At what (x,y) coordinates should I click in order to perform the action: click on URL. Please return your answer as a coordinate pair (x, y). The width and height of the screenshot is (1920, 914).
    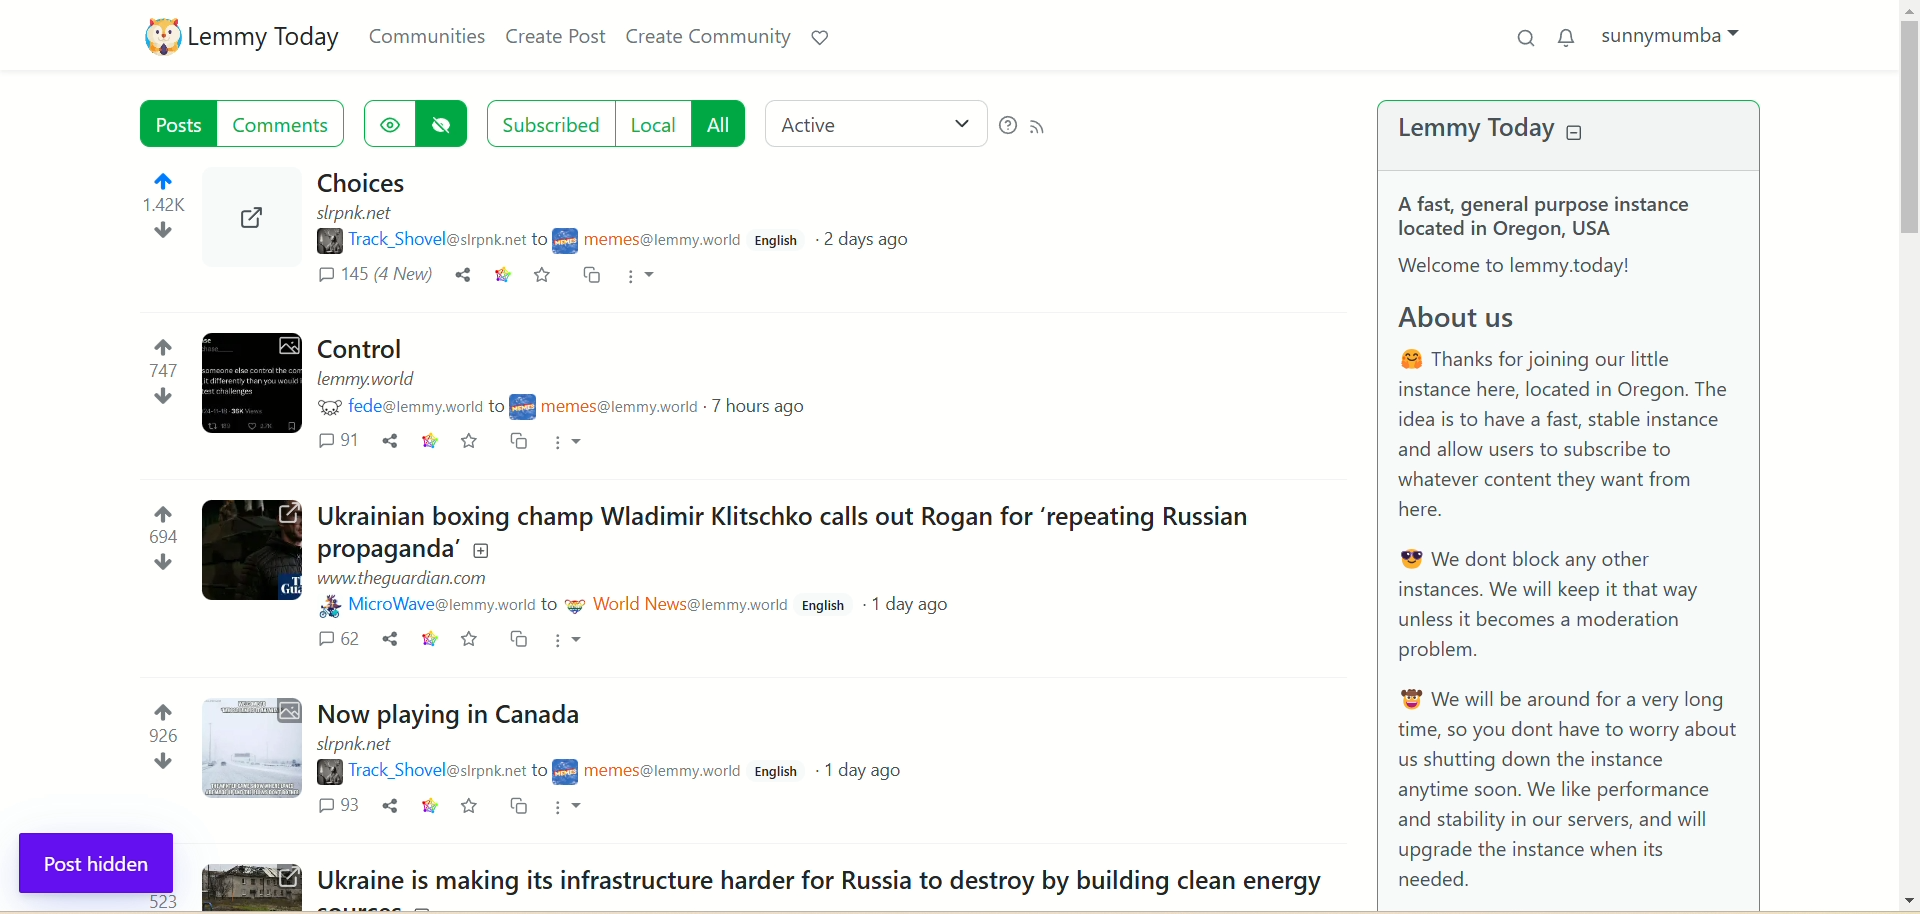
    Looking at the image, I should click on (405, 577).